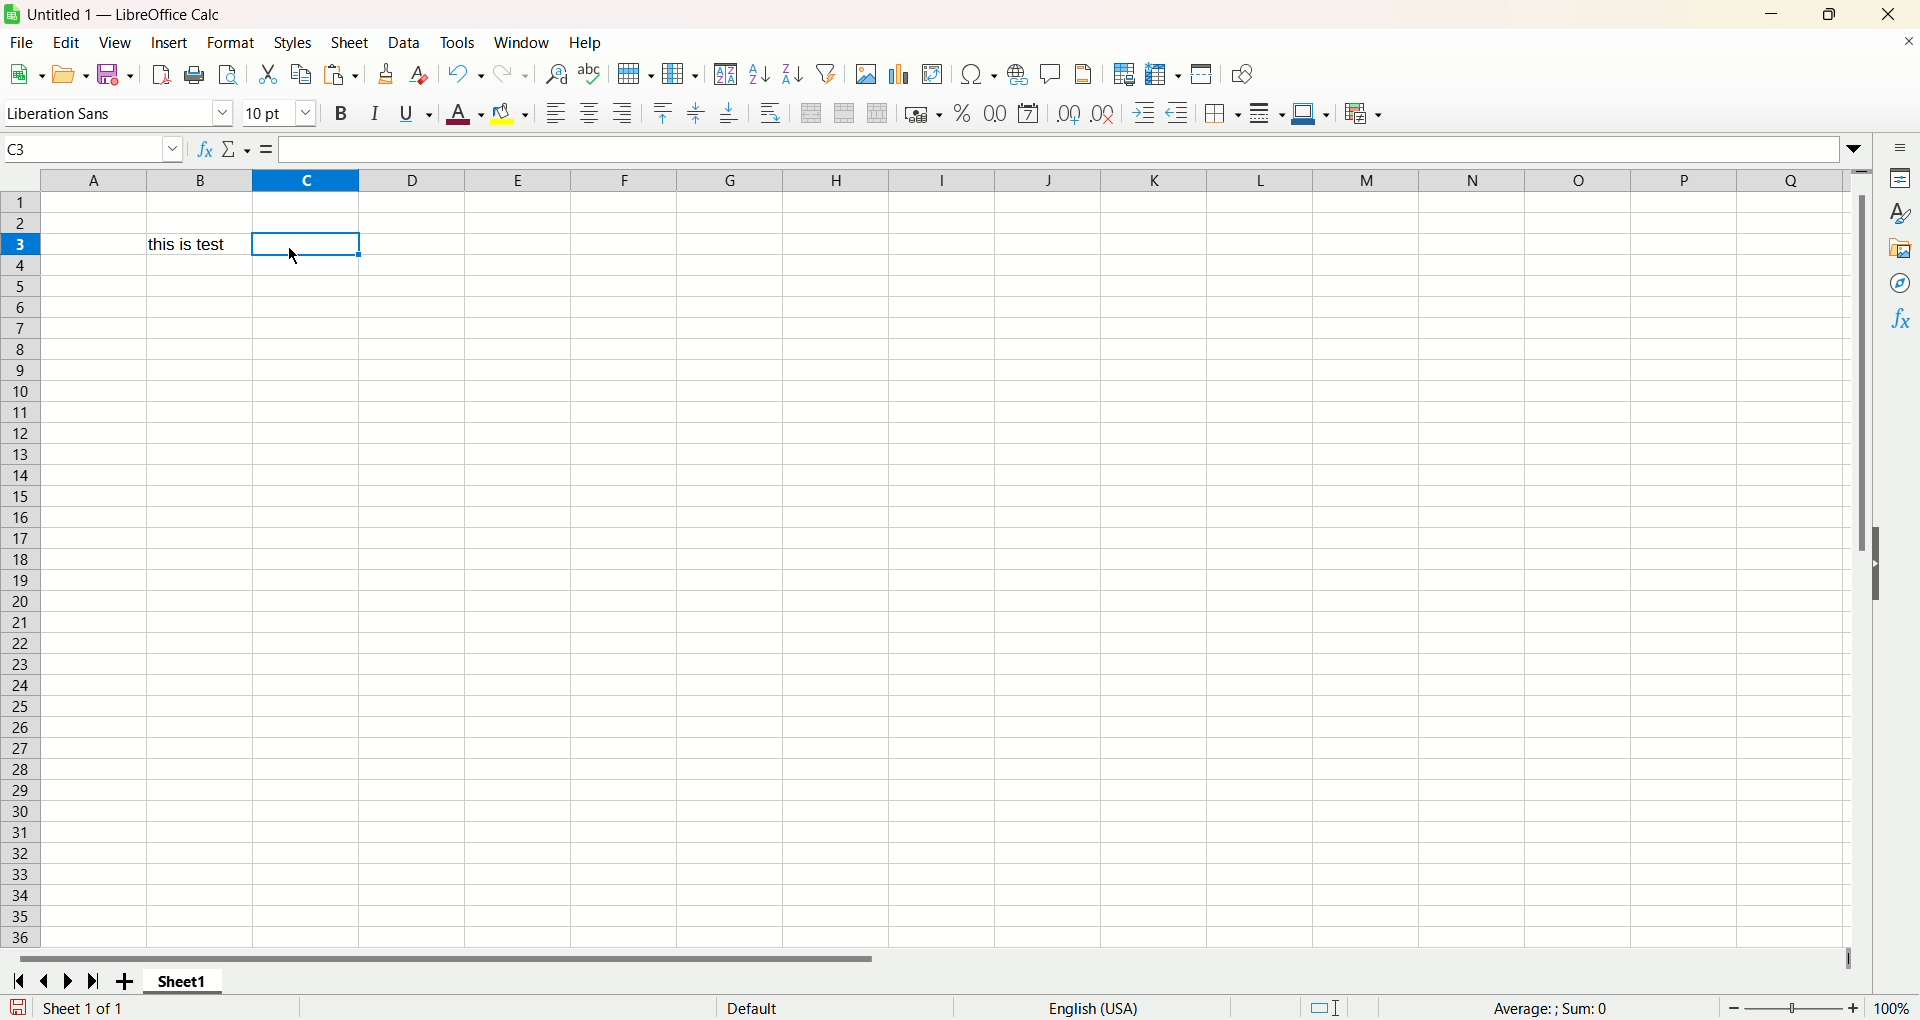 The width and height of the screenshot is (1920, 1020). Describe the element at coordinates (338, 74) in the screenshot. I see `paste` at that location.